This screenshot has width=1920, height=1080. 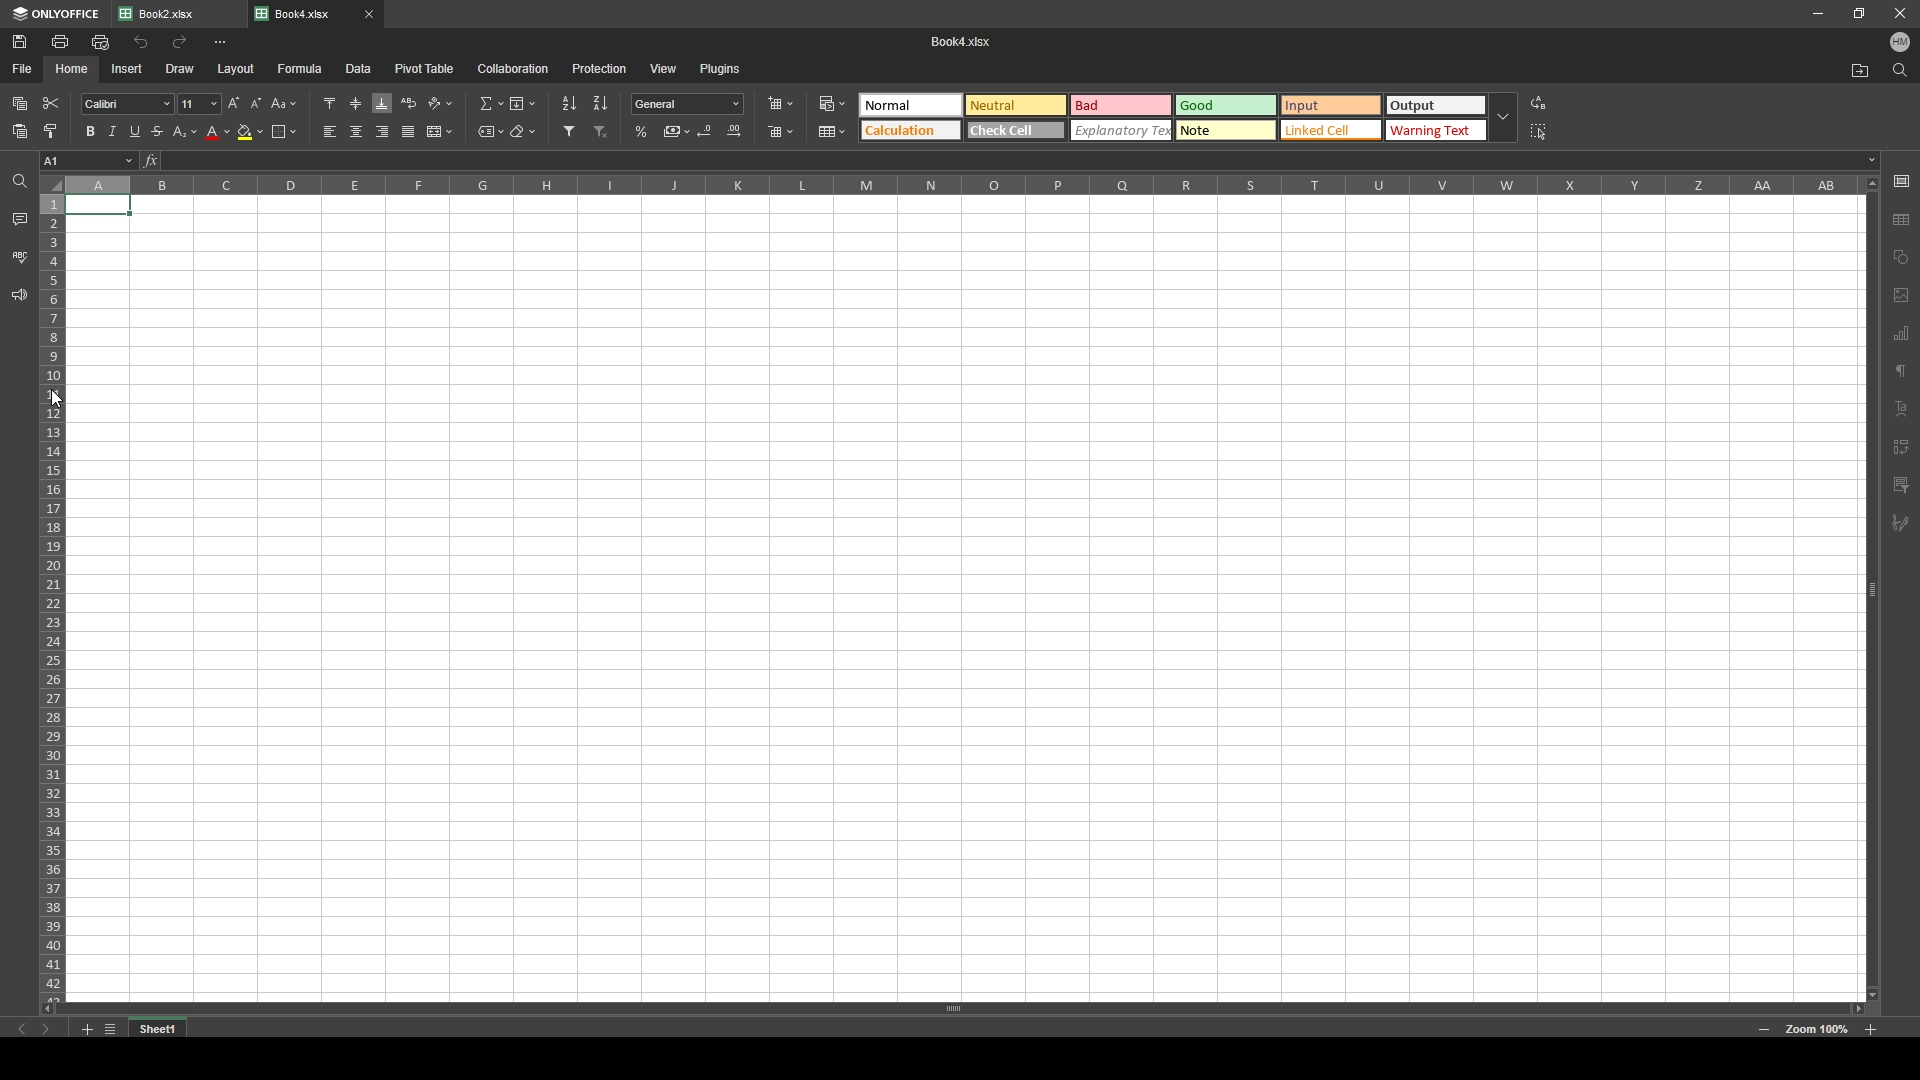 I want to click on replace, so click(x=1539, y=102).